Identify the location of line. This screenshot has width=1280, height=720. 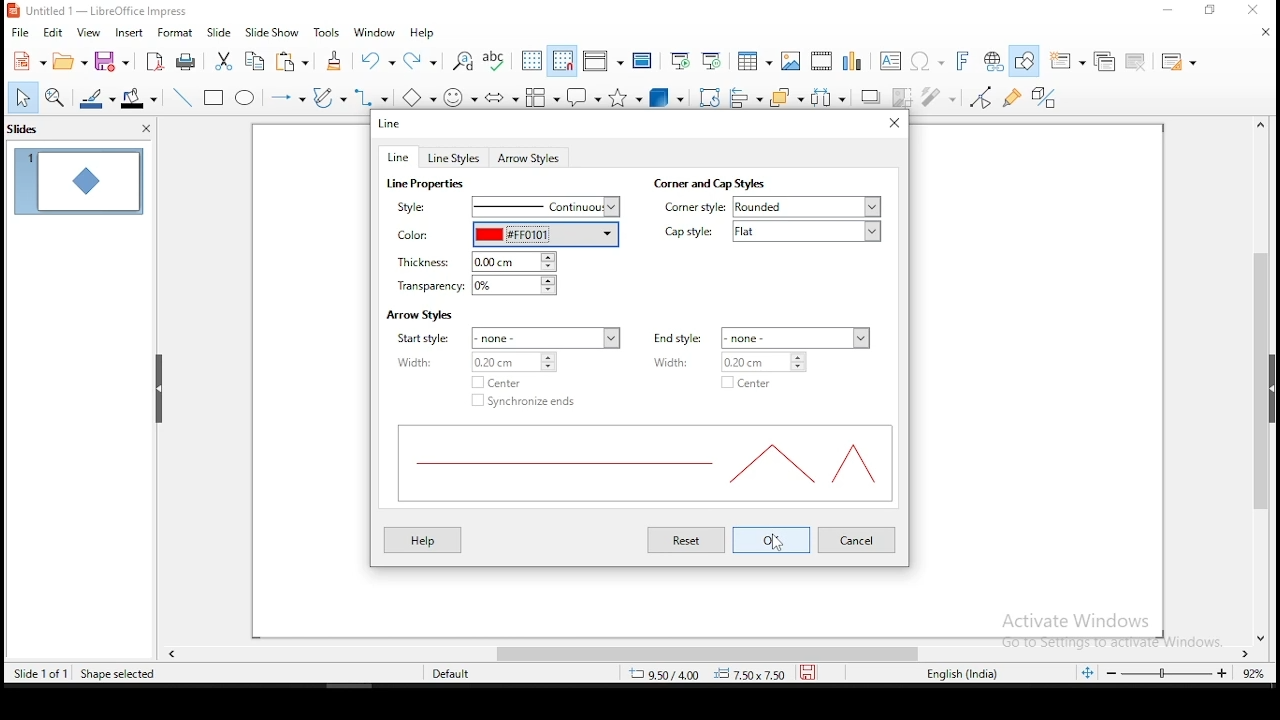
(400, 157).